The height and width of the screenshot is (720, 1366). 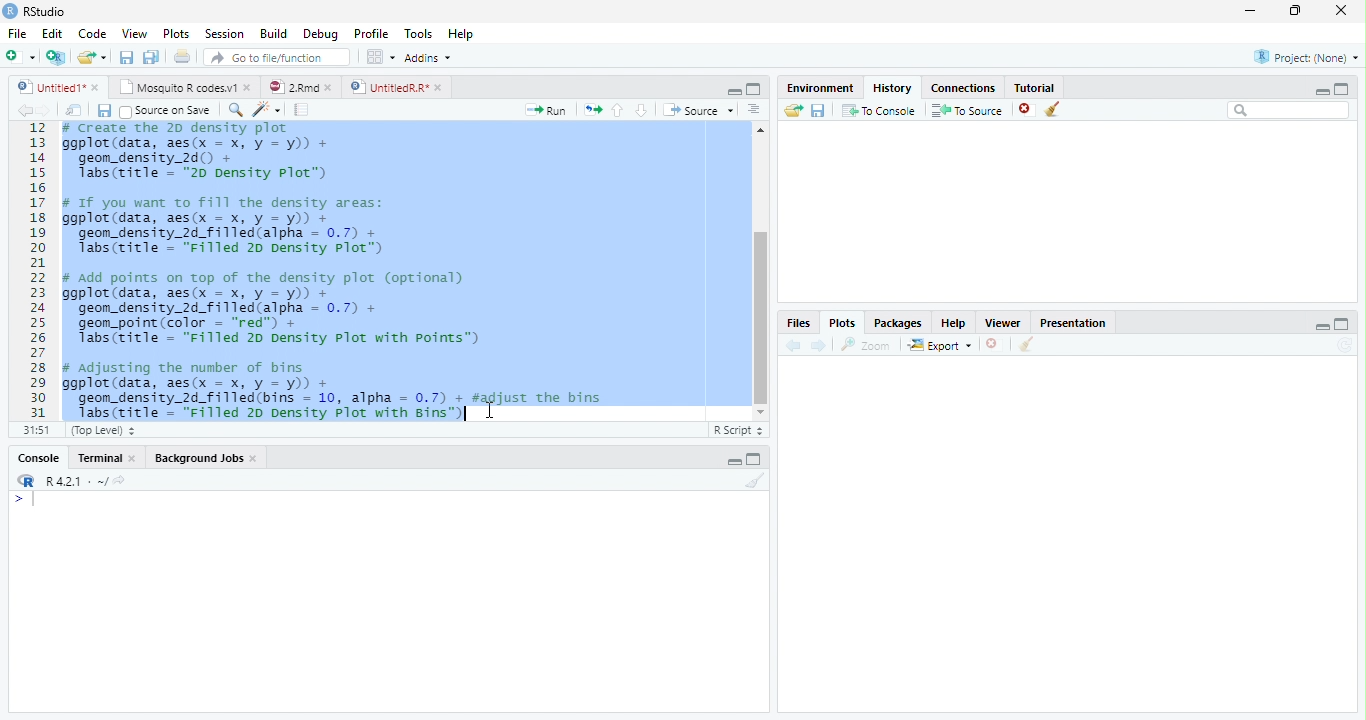 What do you see at coordinates (1297, 10) in the screenshot?
I see `maximize` at bounding box center [1297, 10].